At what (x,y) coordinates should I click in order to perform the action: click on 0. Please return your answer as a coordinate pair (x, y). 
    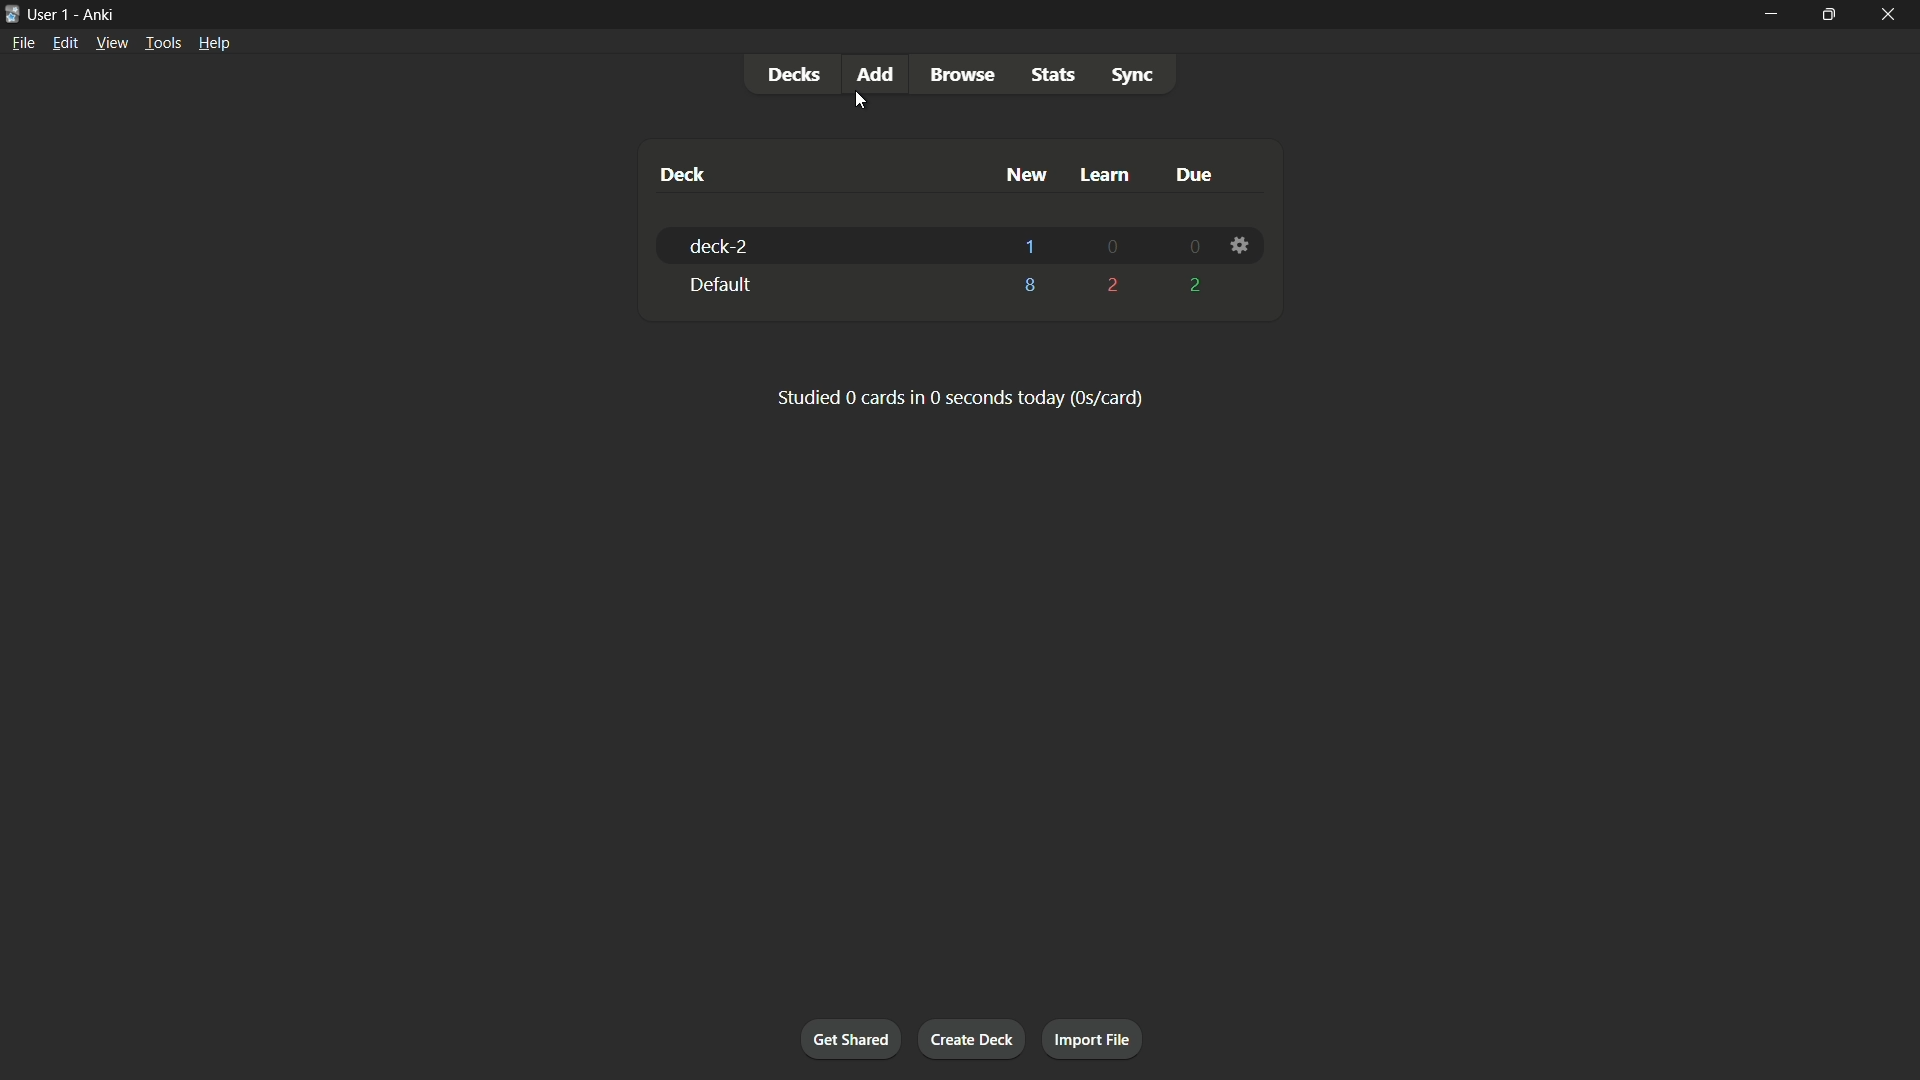
    Looking at the image, I should click on (1115, 247).